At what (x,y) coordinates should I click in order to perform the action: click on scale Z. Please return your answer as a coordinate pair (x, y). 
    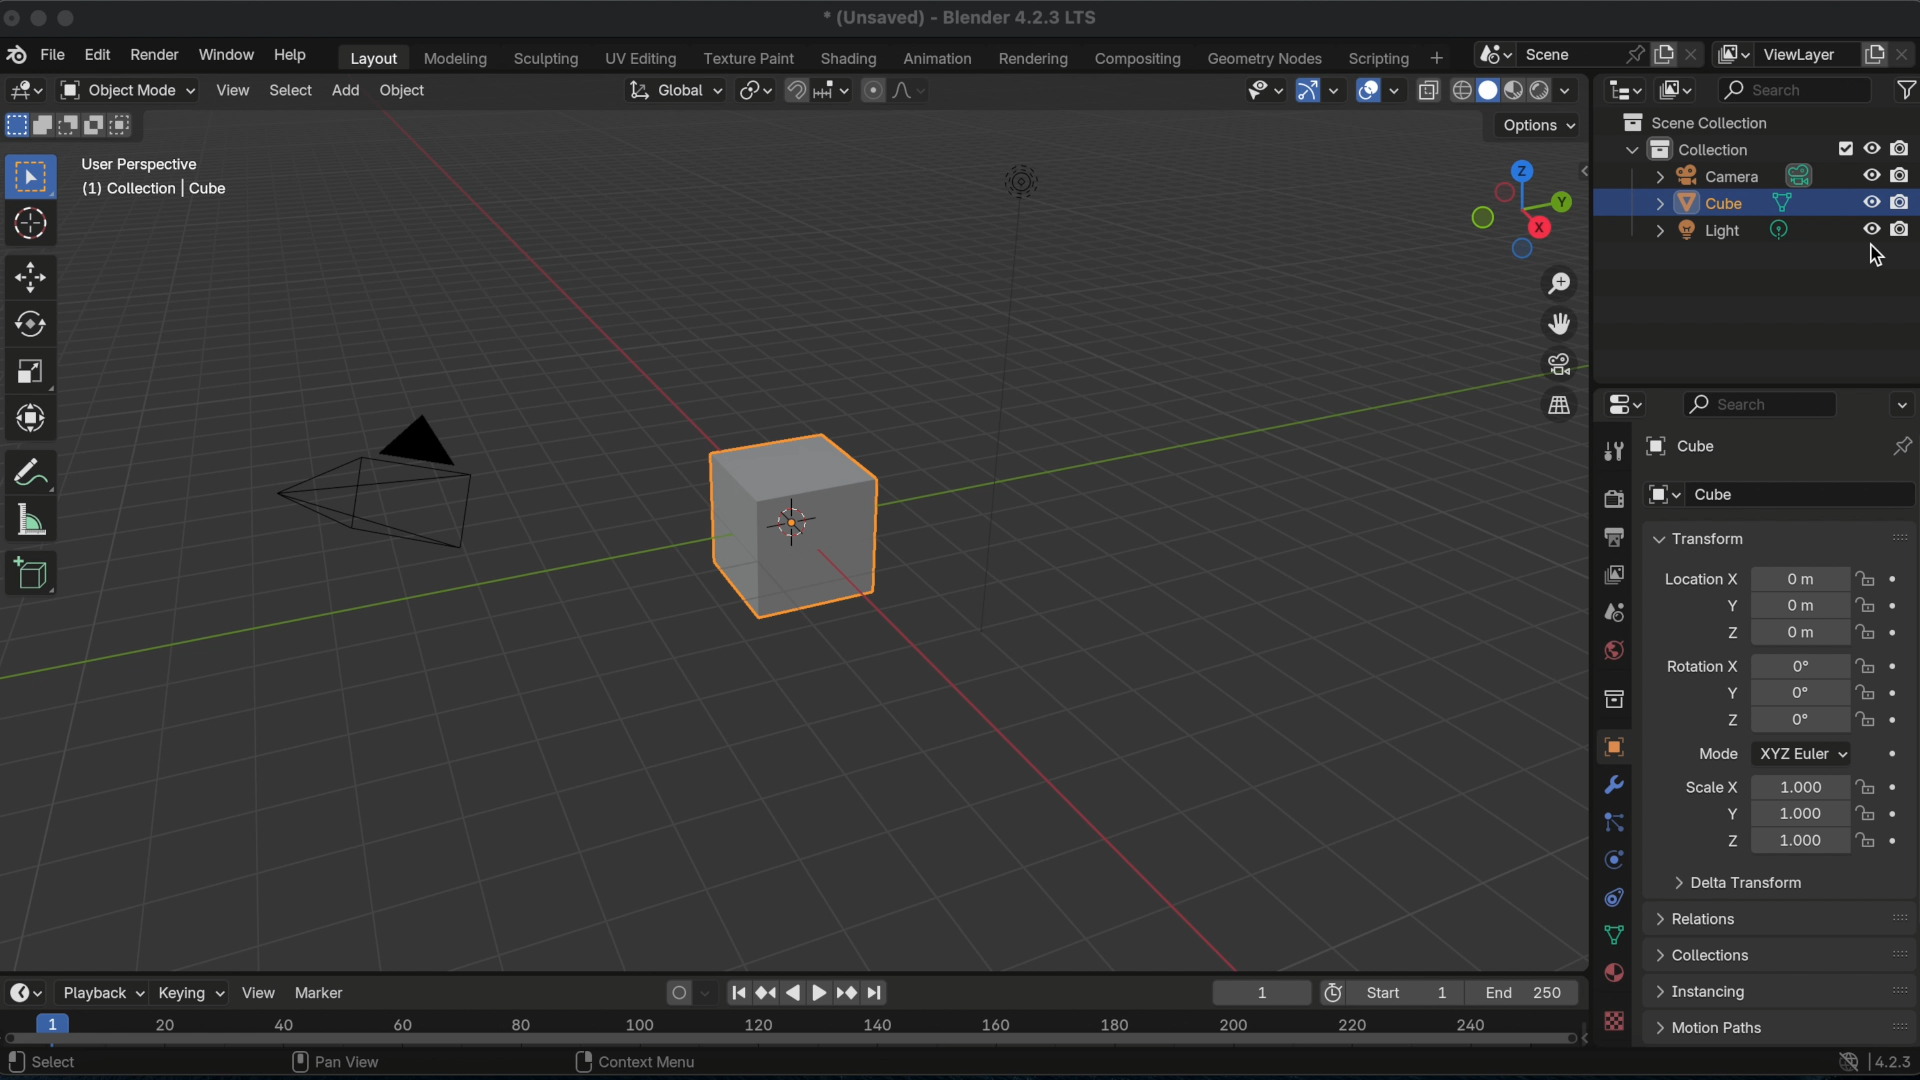
    Looking at the image, I should click on (1726, 841).